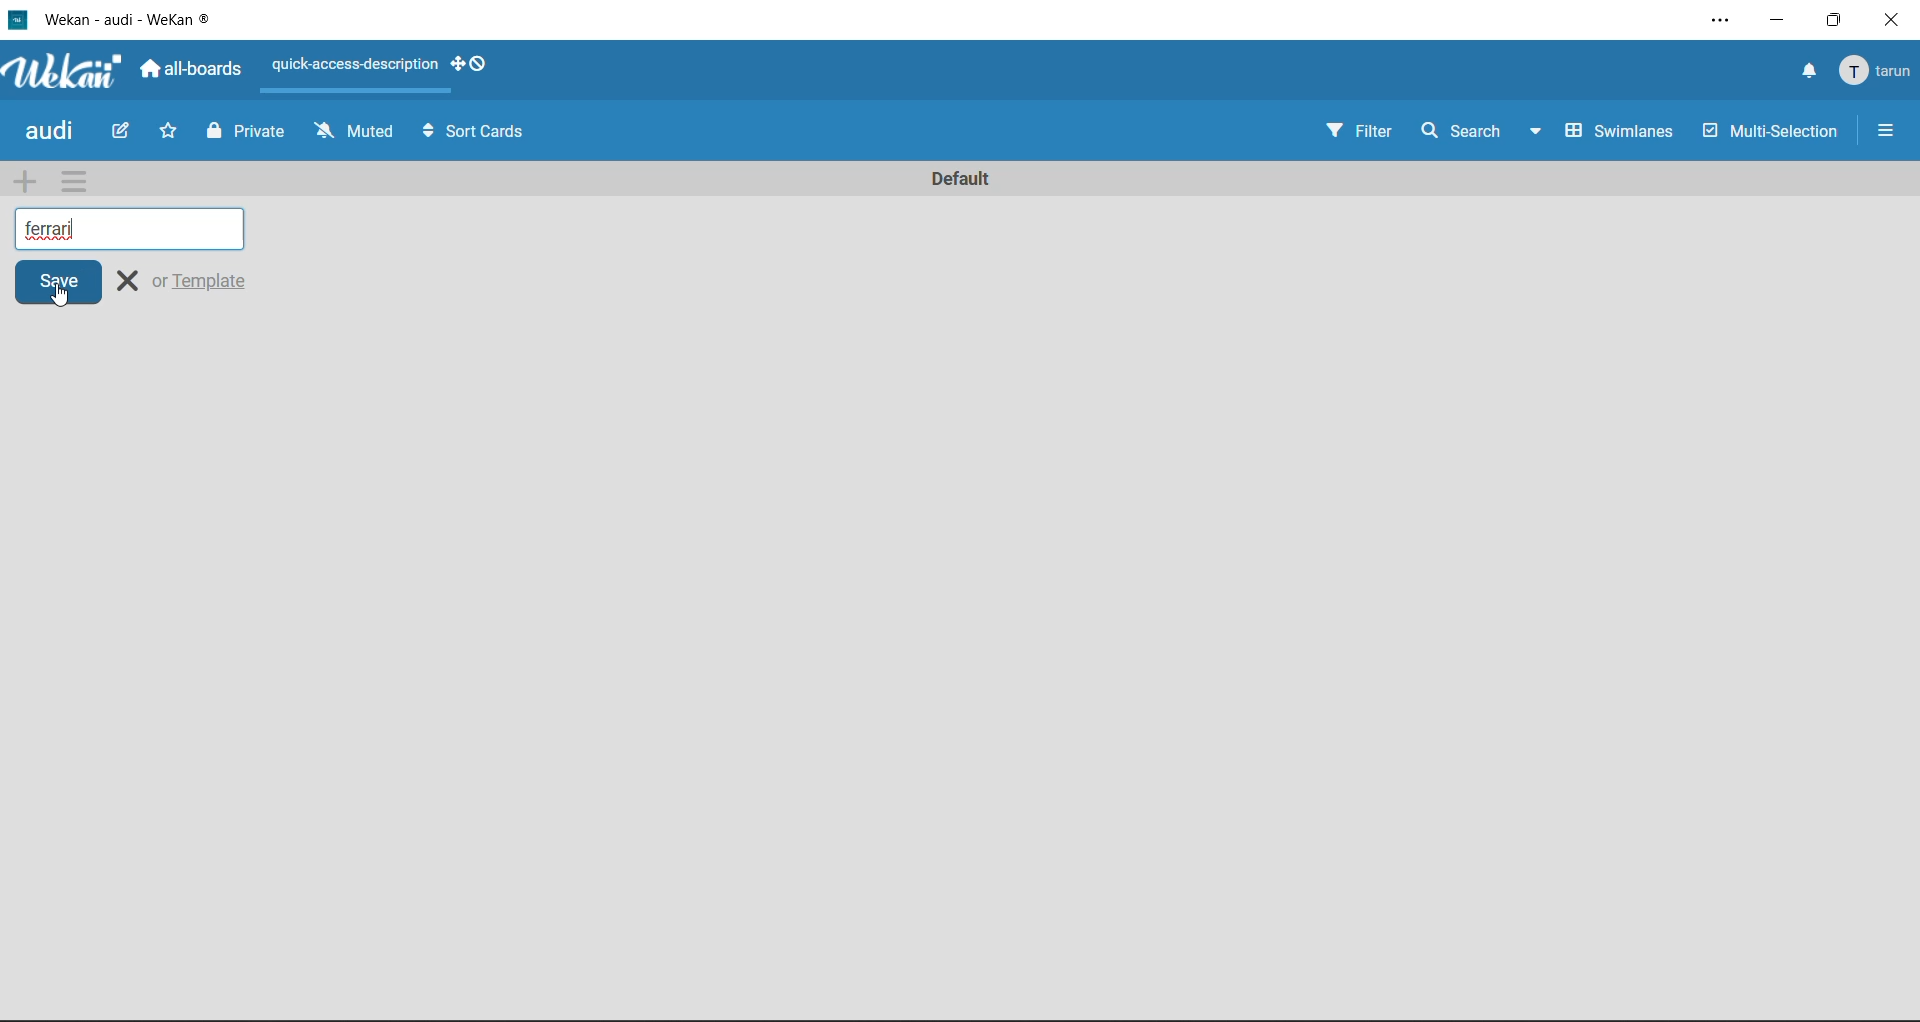  What do you see at coordinates (1896, 18) in the screenshot?
I see `close` at bounding box center [1896, 18].